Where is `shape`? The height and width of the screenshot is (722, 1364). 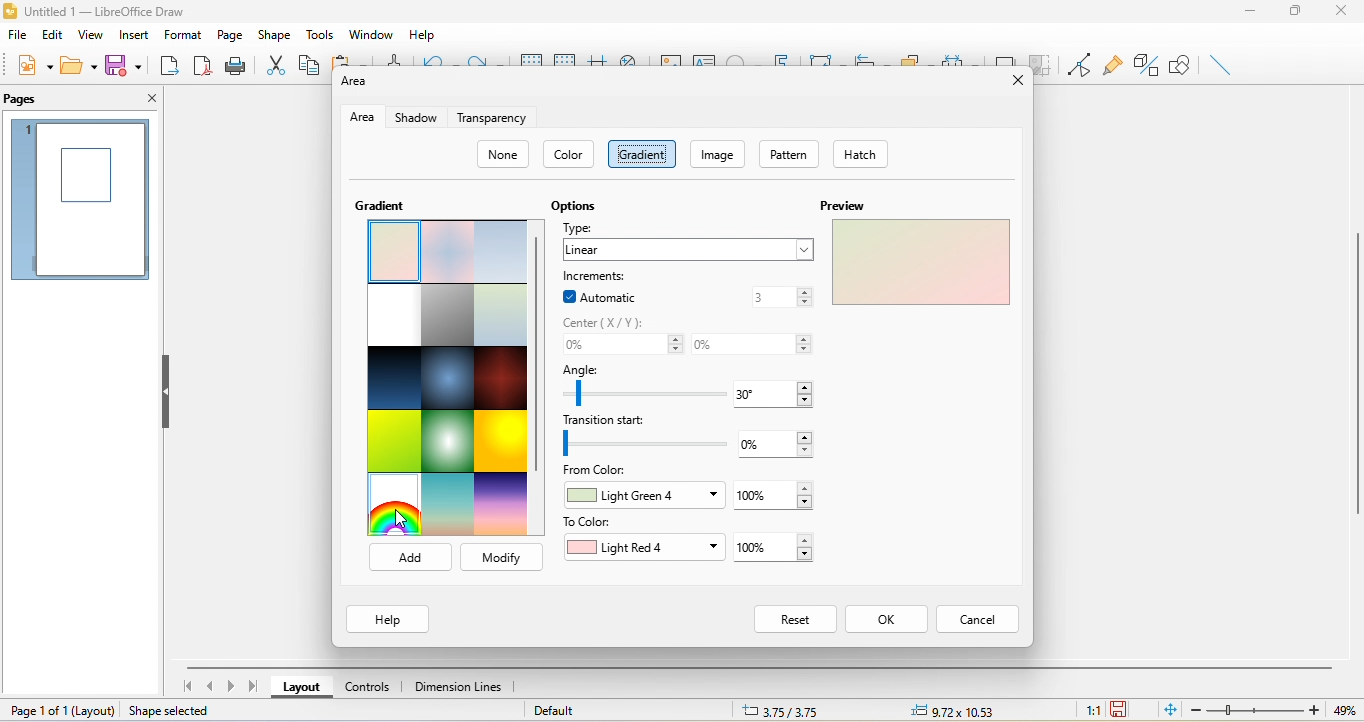 shape is located at coordinates (275, 34).